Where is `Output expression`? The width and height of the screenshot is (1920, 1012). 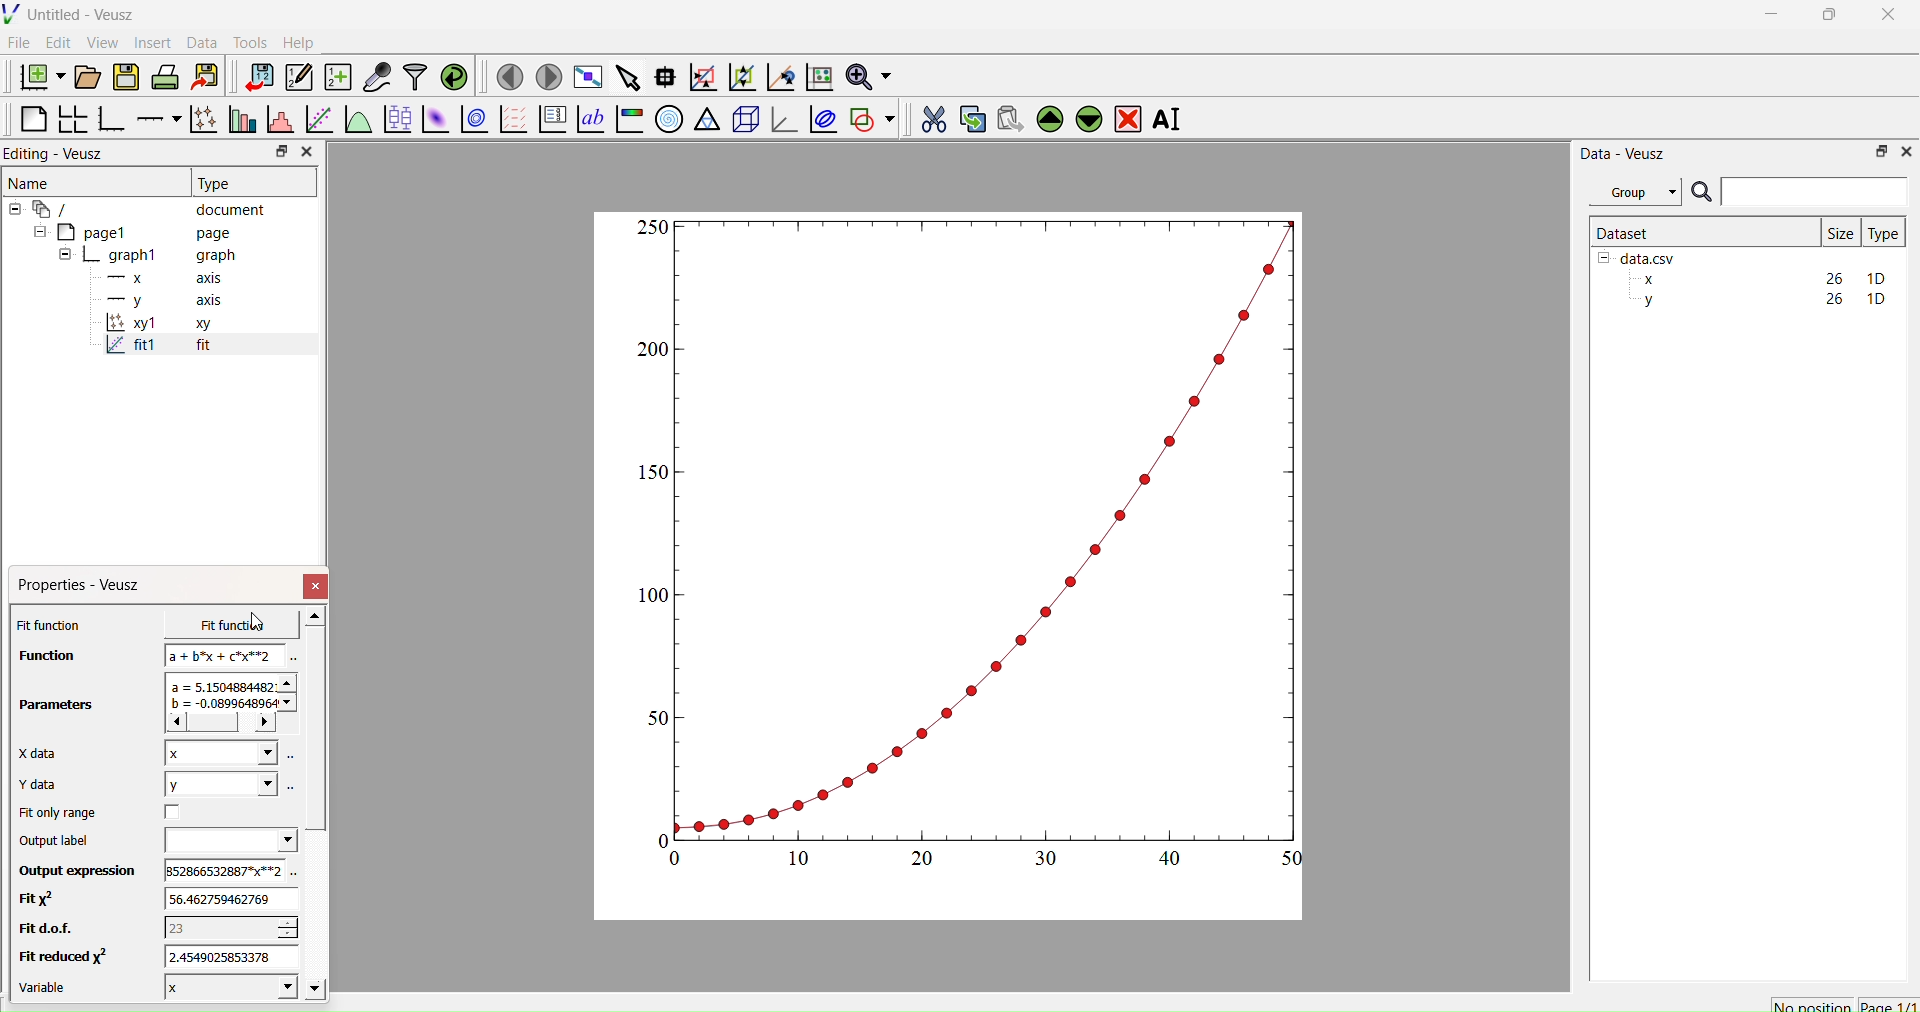
Output expression is located at coordinates (76, 871).